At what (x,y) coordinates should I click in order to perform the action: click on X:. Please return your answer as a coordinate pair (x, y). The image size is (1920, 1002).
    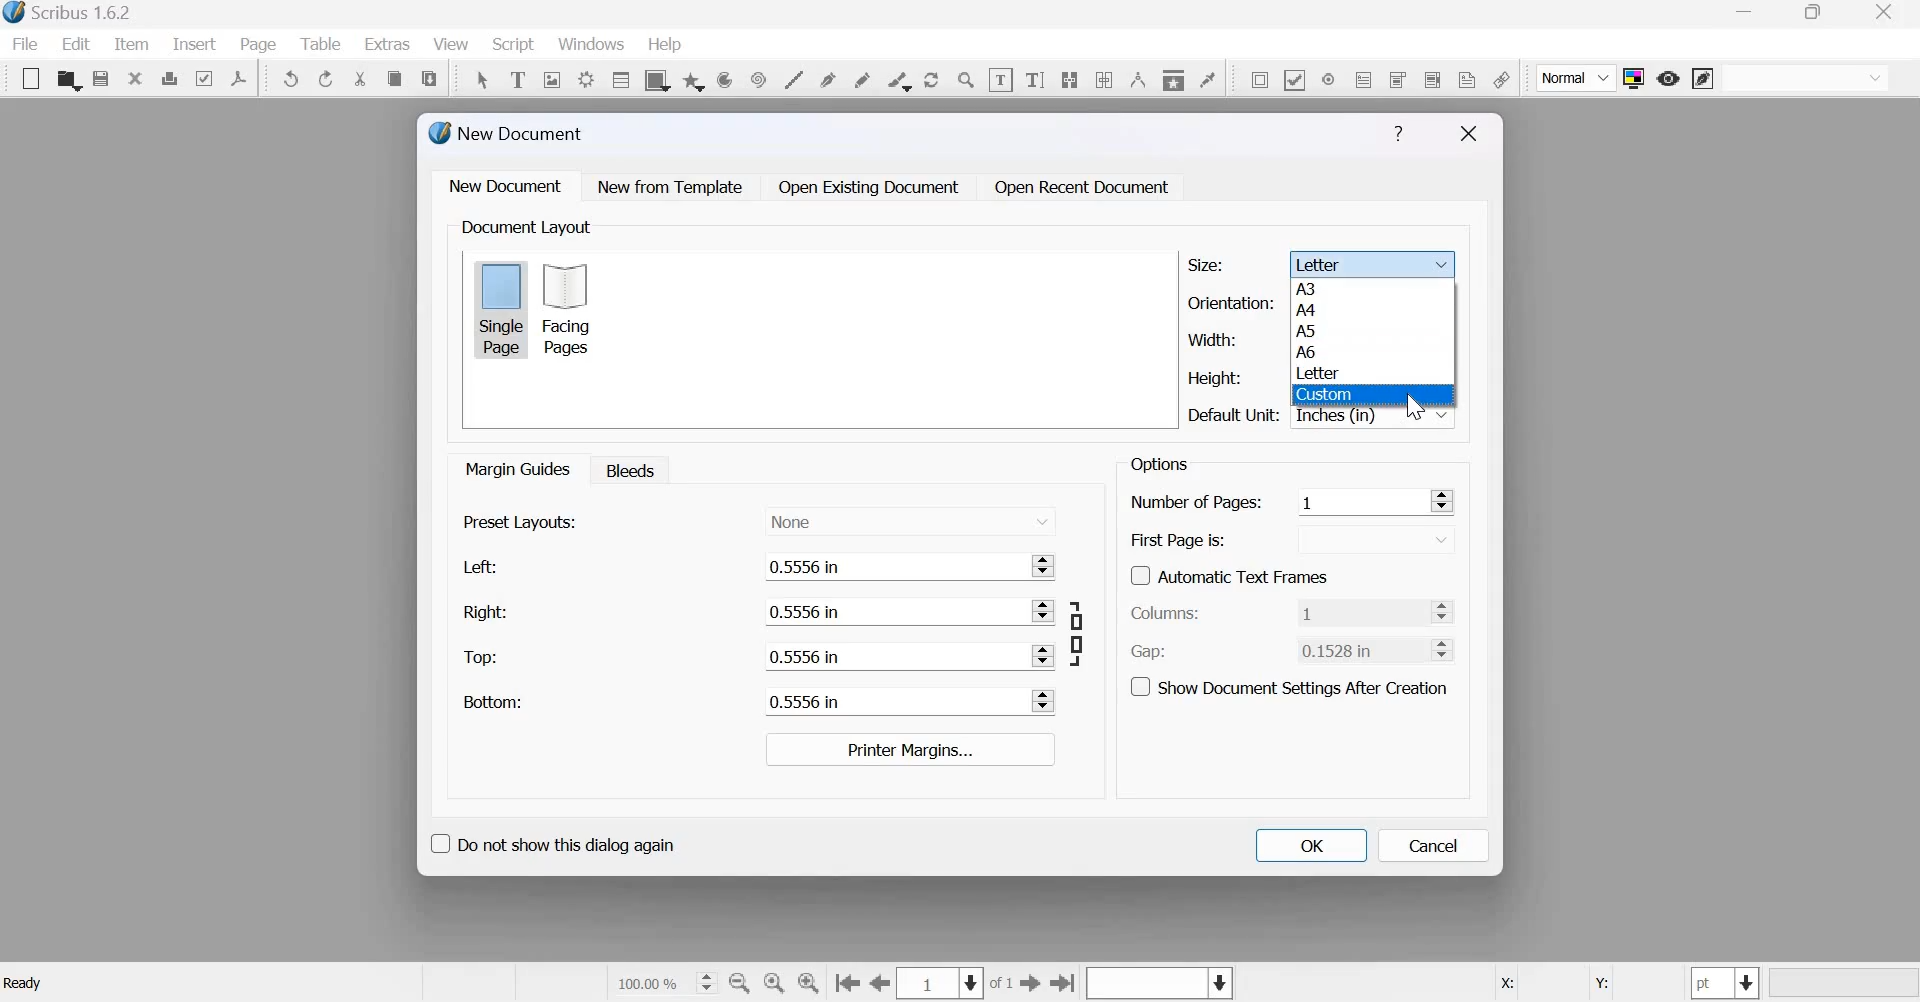
    Looking at the image, I should click on (1505, 984).